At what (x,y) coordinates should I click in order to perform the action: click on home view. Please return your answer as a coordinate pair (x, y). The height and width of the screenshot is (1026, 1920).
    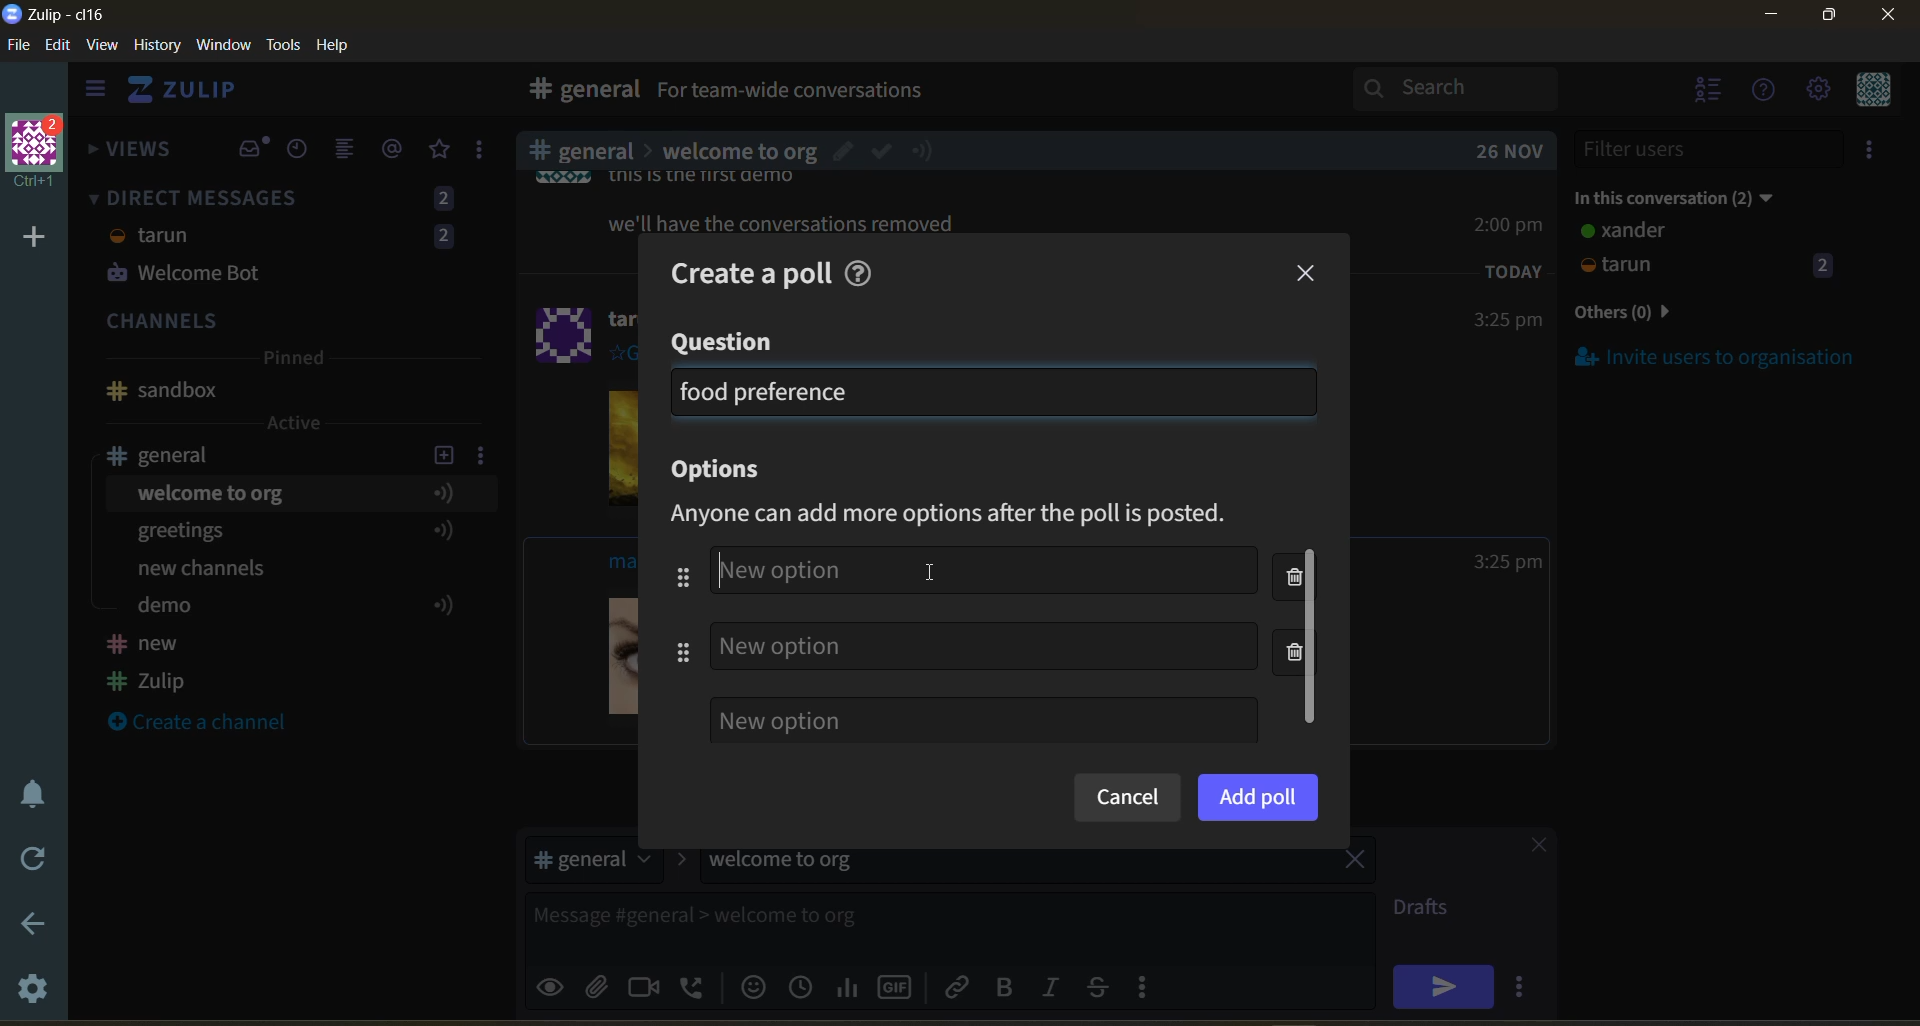
    Looking at the image, I should click on (196, 95).